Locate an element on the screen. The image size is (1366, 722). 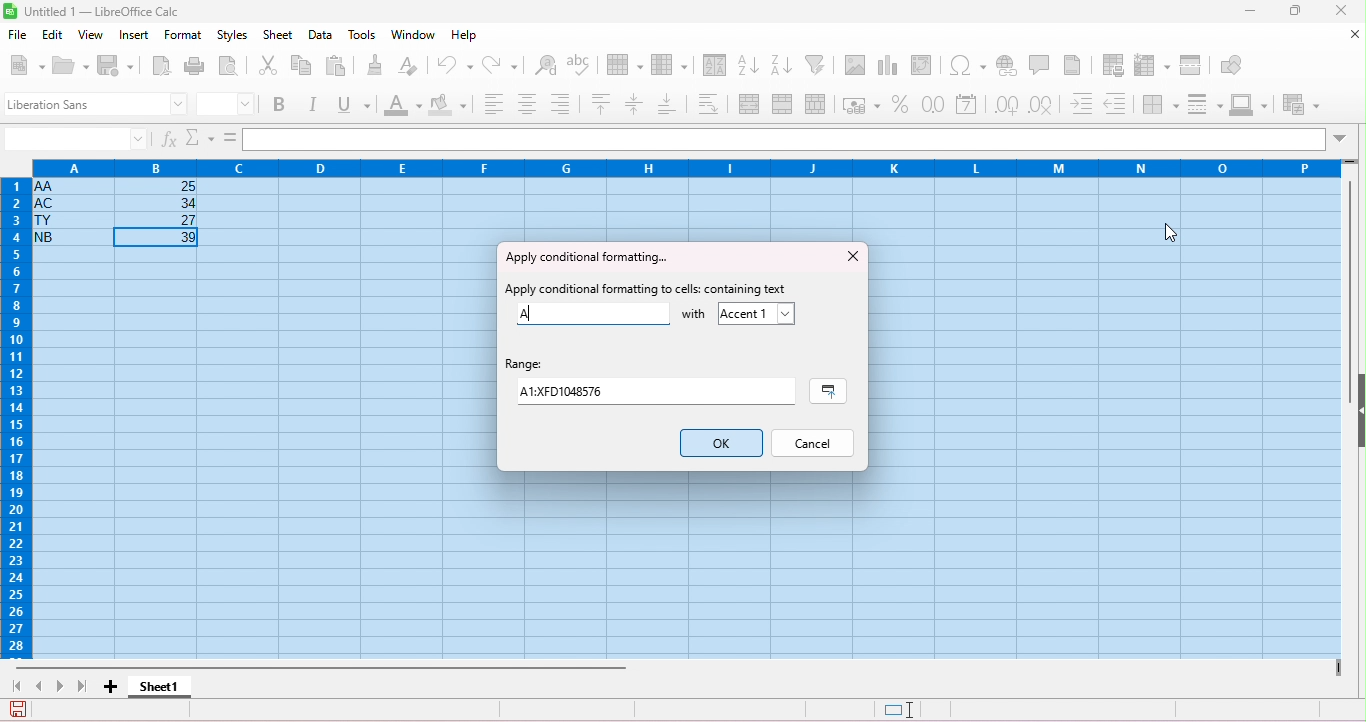
align bottom is located at coordinates (560, 103).